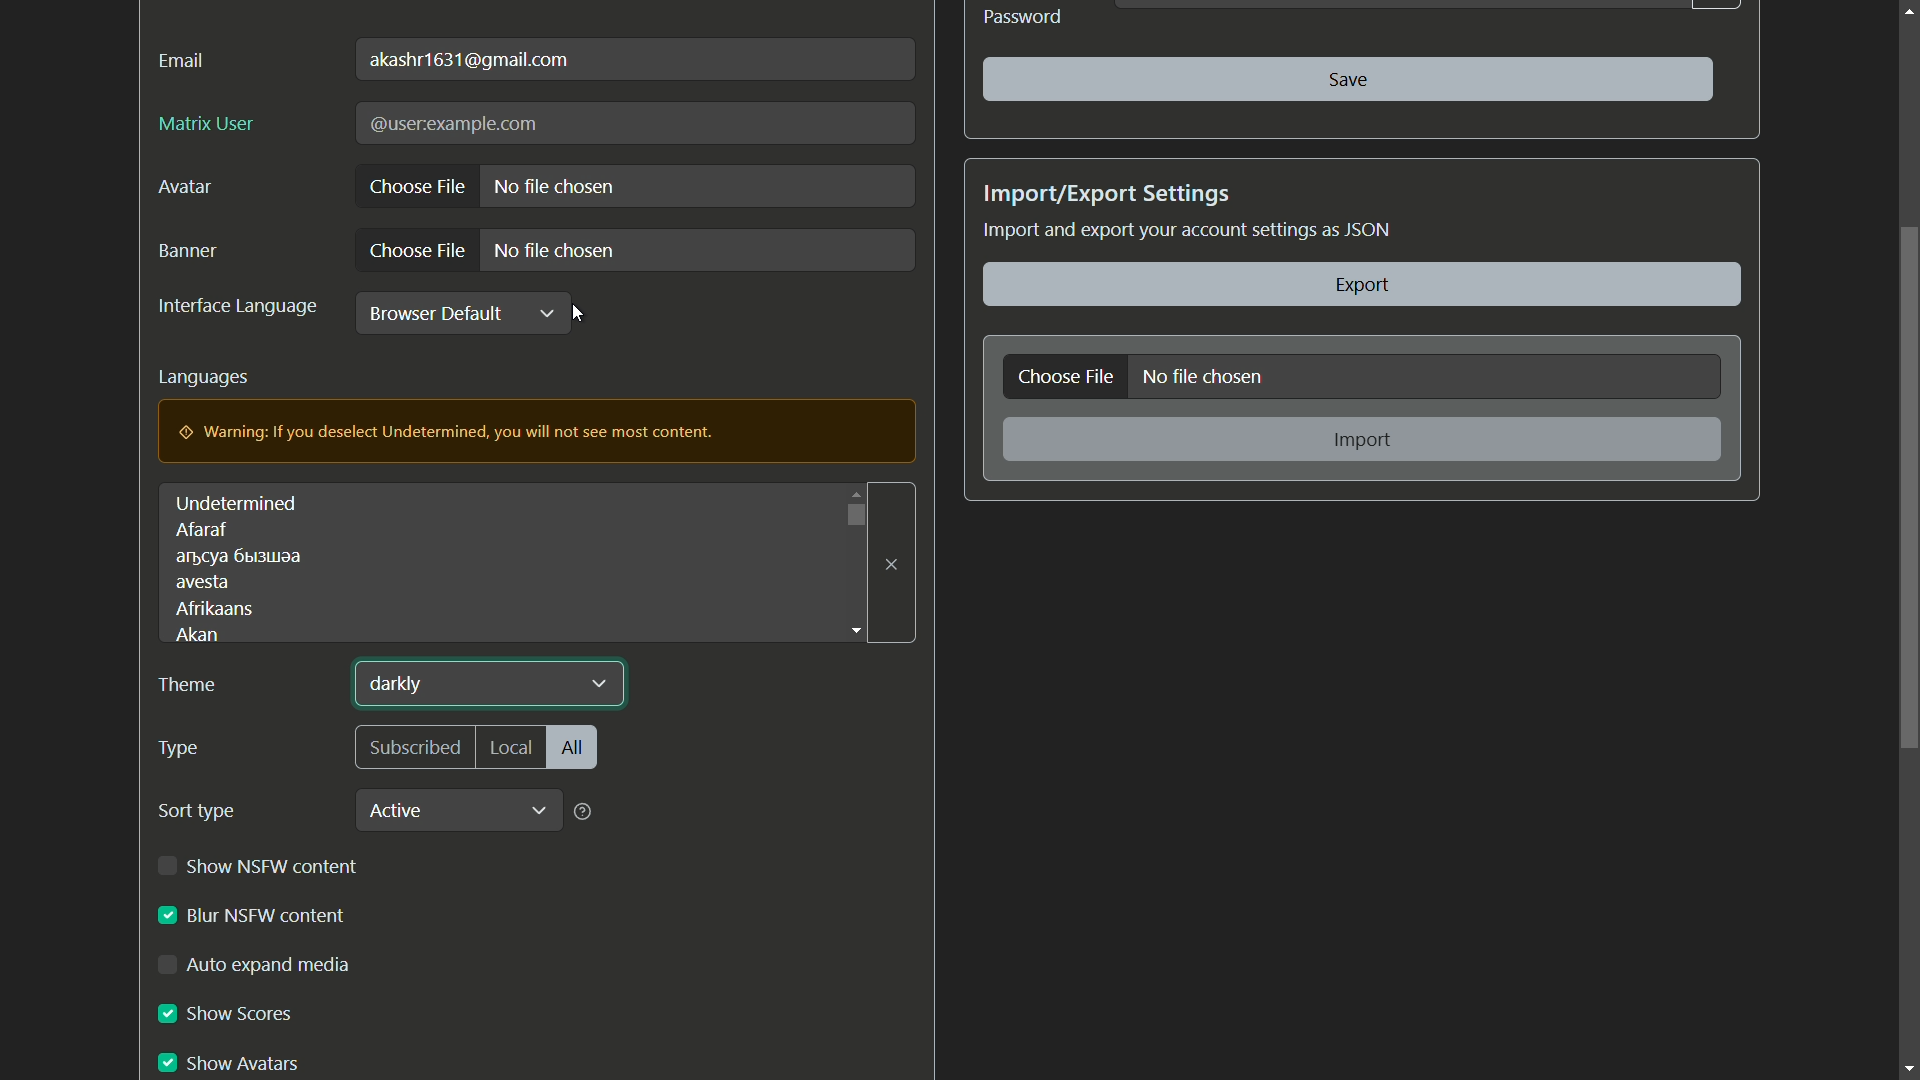  I want to click on browser default, so click(436, 313).